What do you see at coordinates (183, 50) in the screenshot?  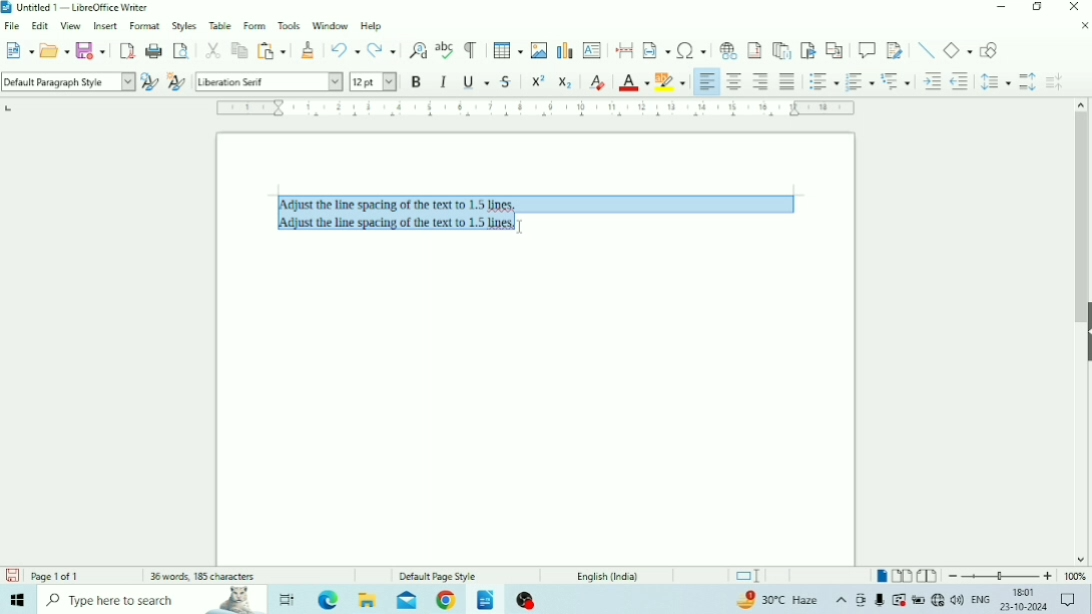 I see `Toggle Print Preview` at bounding box center [183, 50].